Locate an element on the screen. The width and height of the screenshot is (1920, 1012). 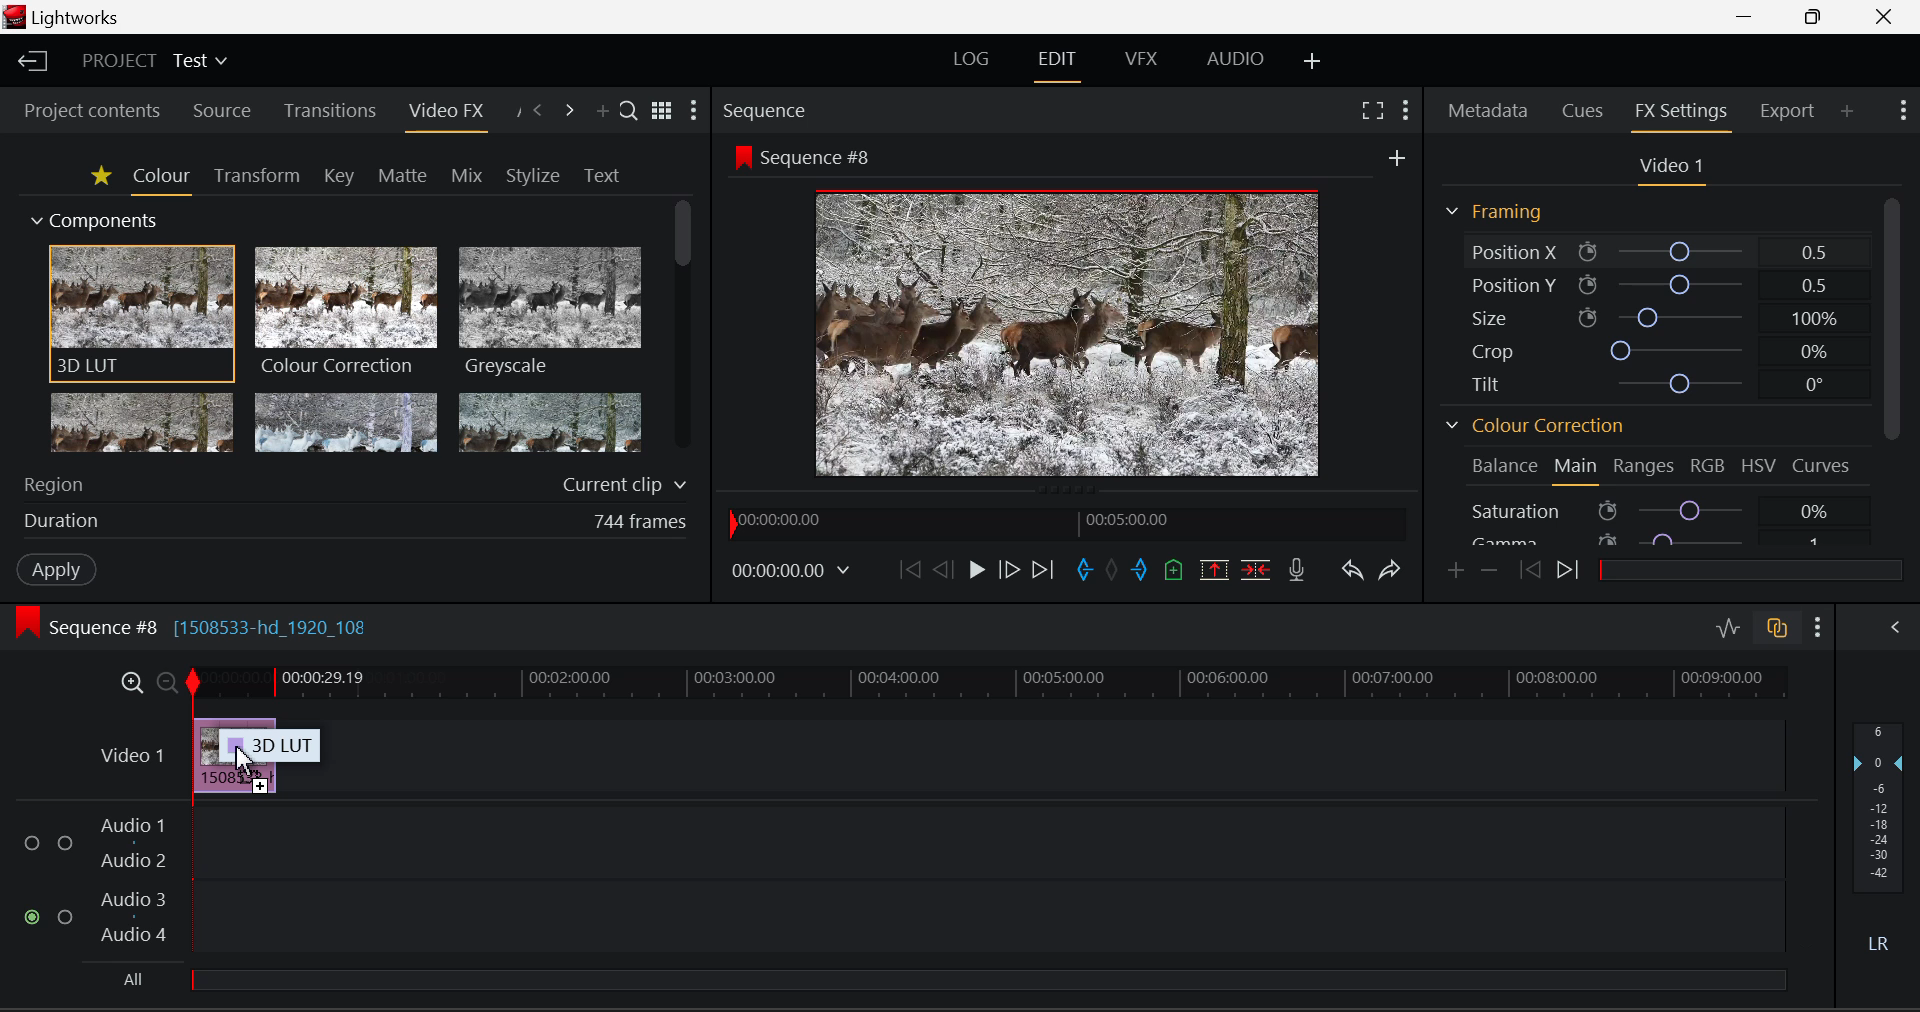
Colour Correction is located at coordinates (347, 312).